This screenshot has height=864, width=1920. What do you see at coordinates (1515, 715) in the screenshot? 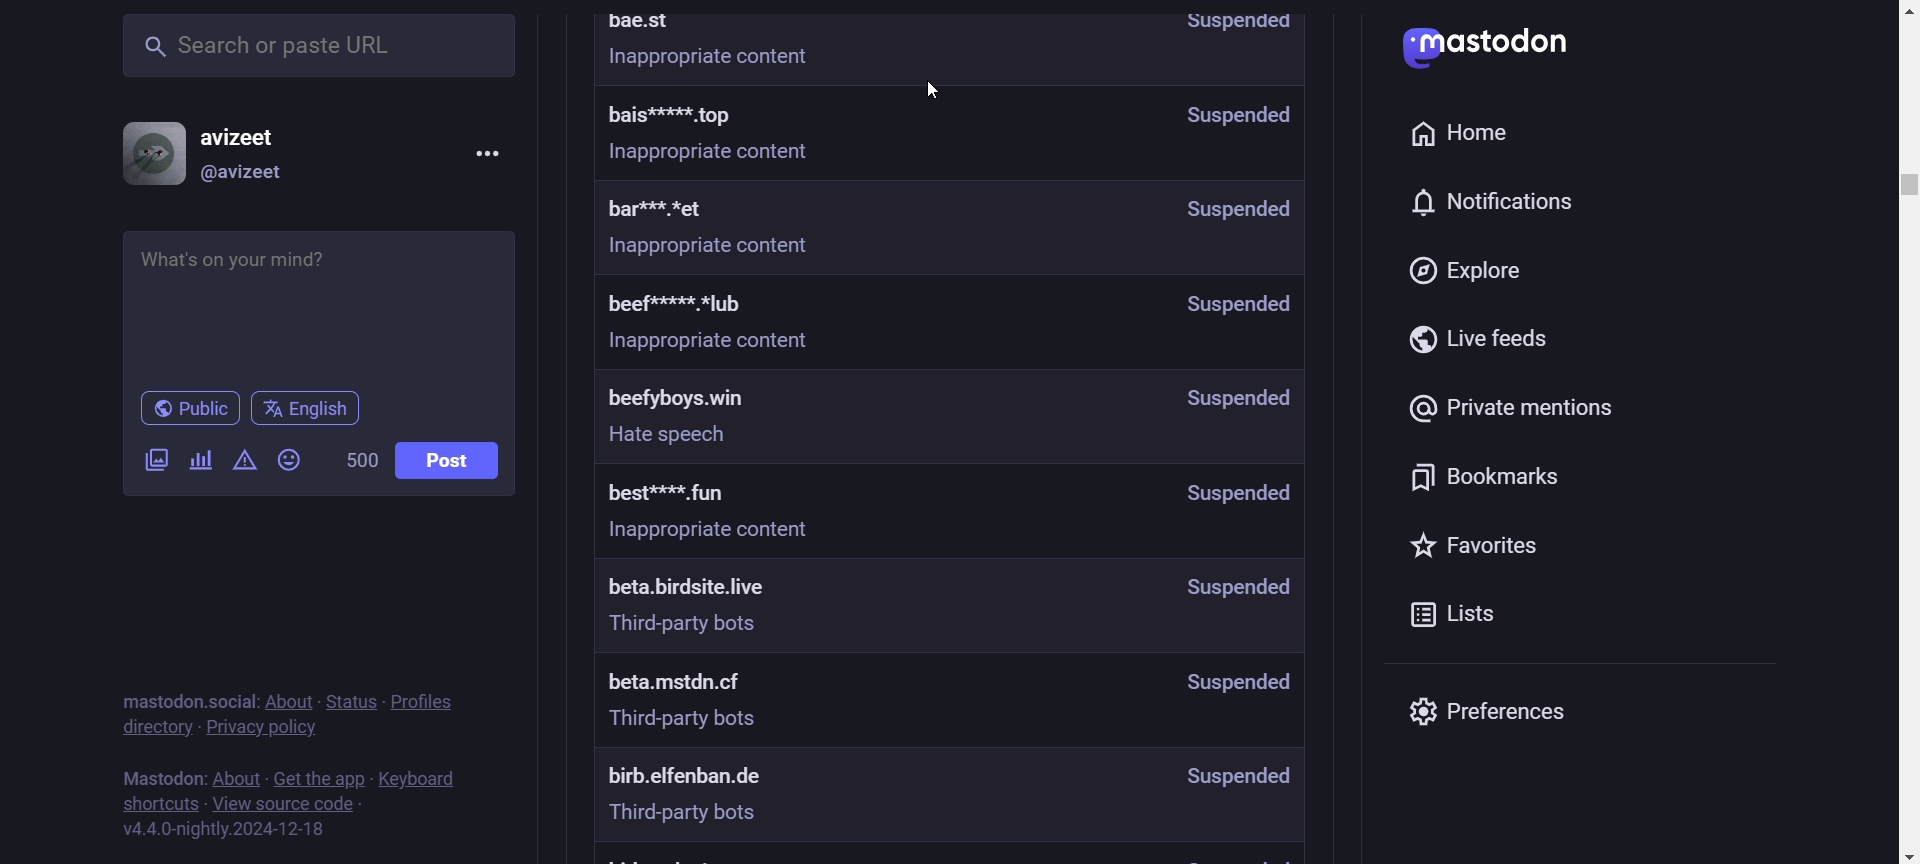
I see `preferences` at bounding box center [1515, 715].